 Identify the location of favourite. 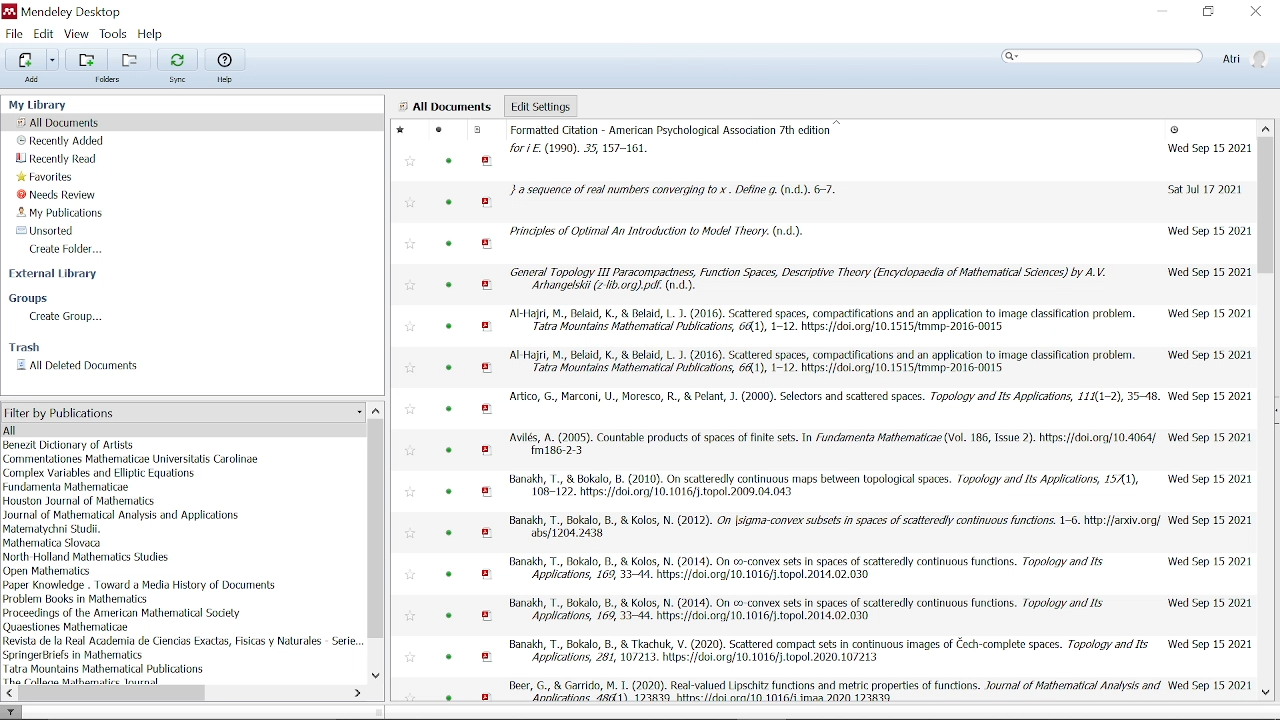
(411, 491).